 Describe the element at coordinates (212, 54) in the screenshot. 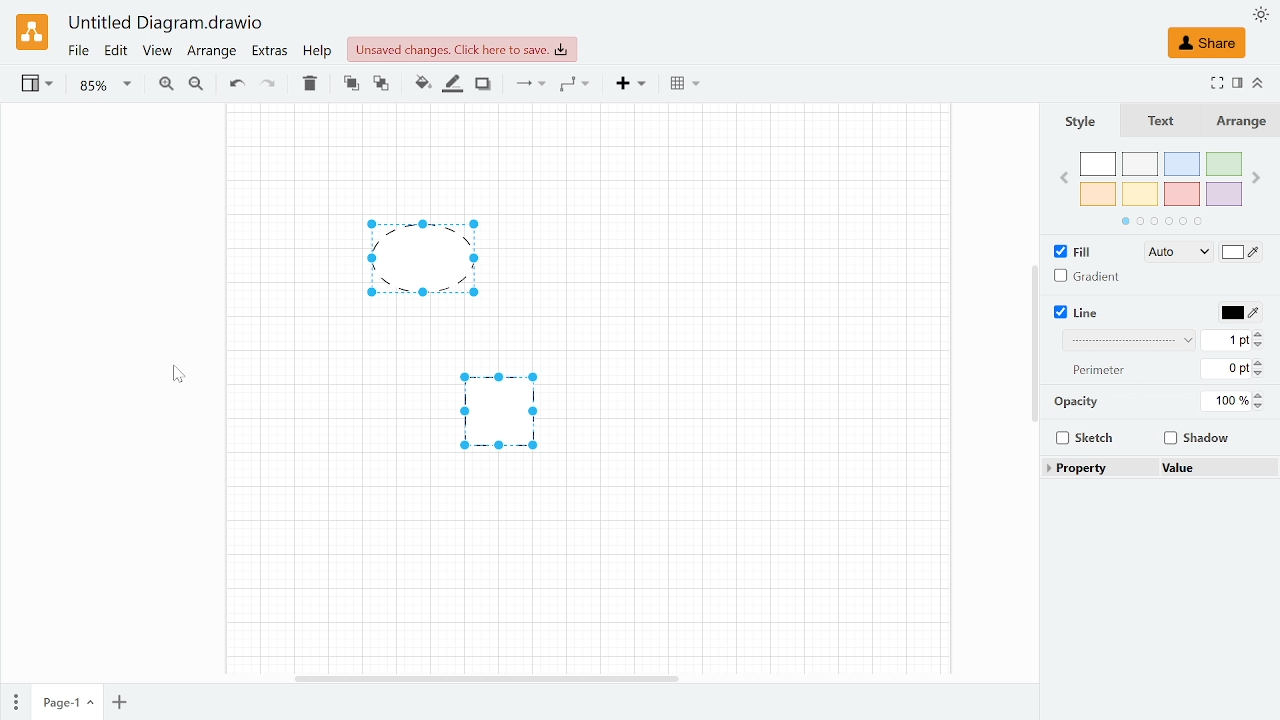

I see `Arrange` at that location.